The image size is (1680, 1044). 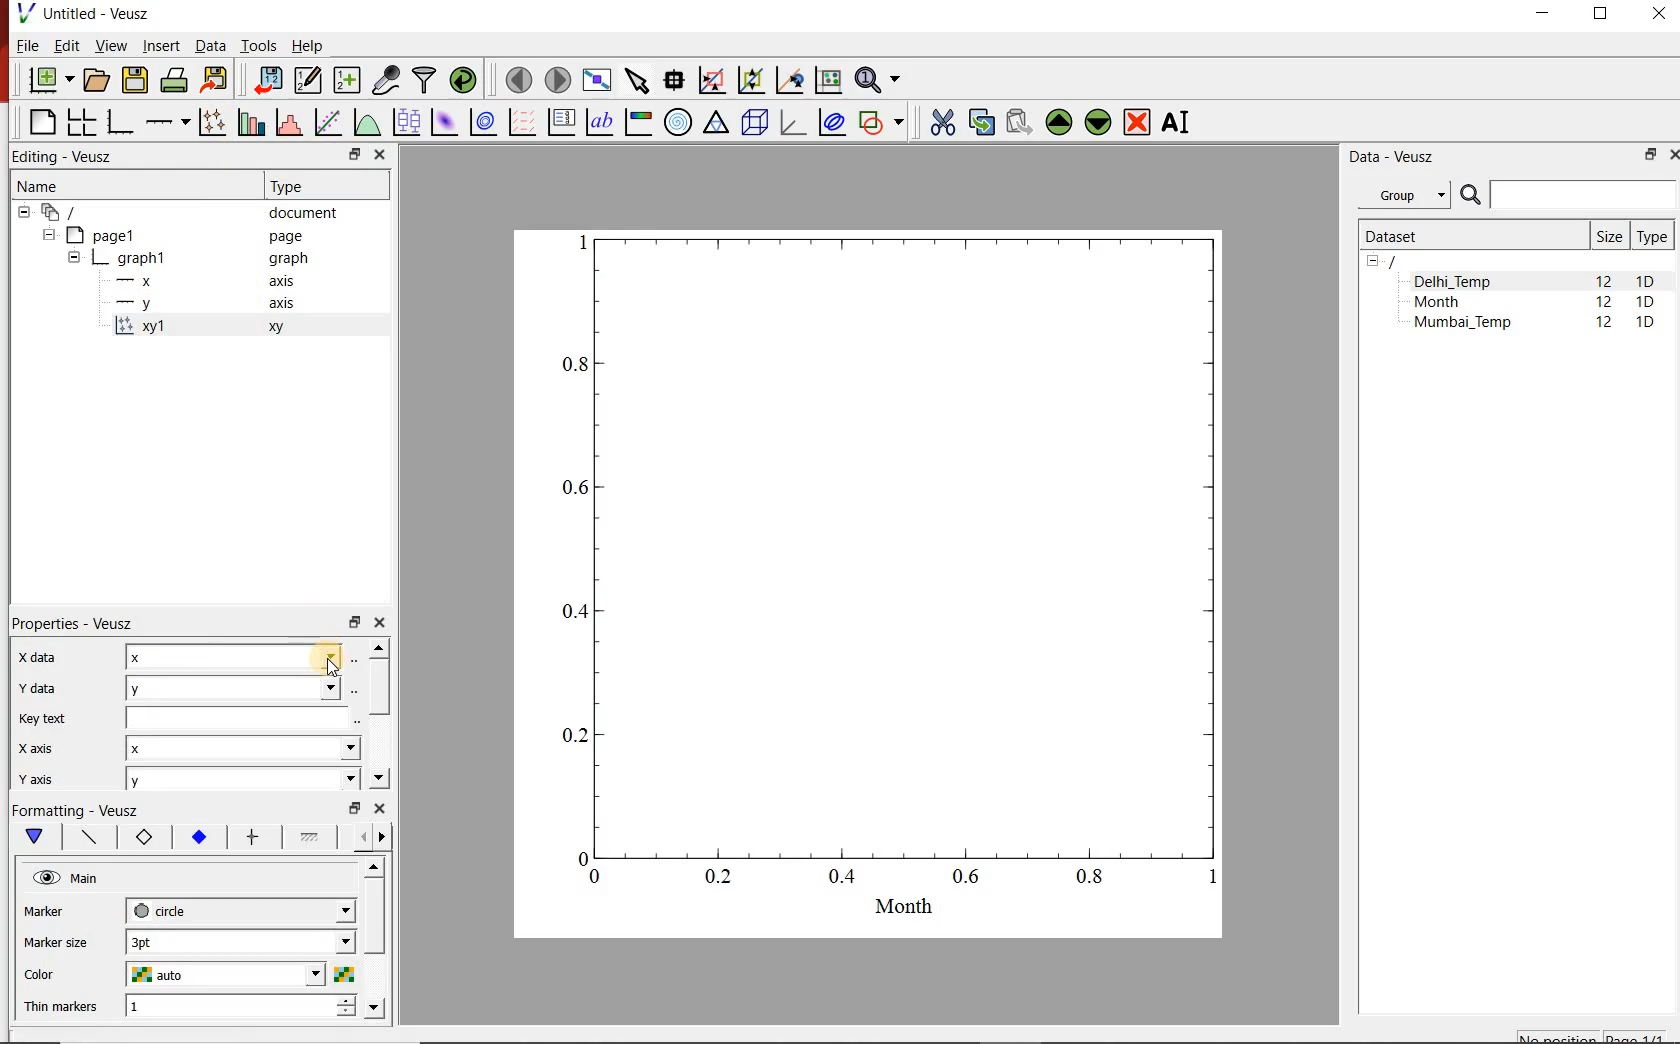 What do you see at coordinates (558, 80) in the screenshot?
I see `move to the next page` at bounding box center [558, 80].